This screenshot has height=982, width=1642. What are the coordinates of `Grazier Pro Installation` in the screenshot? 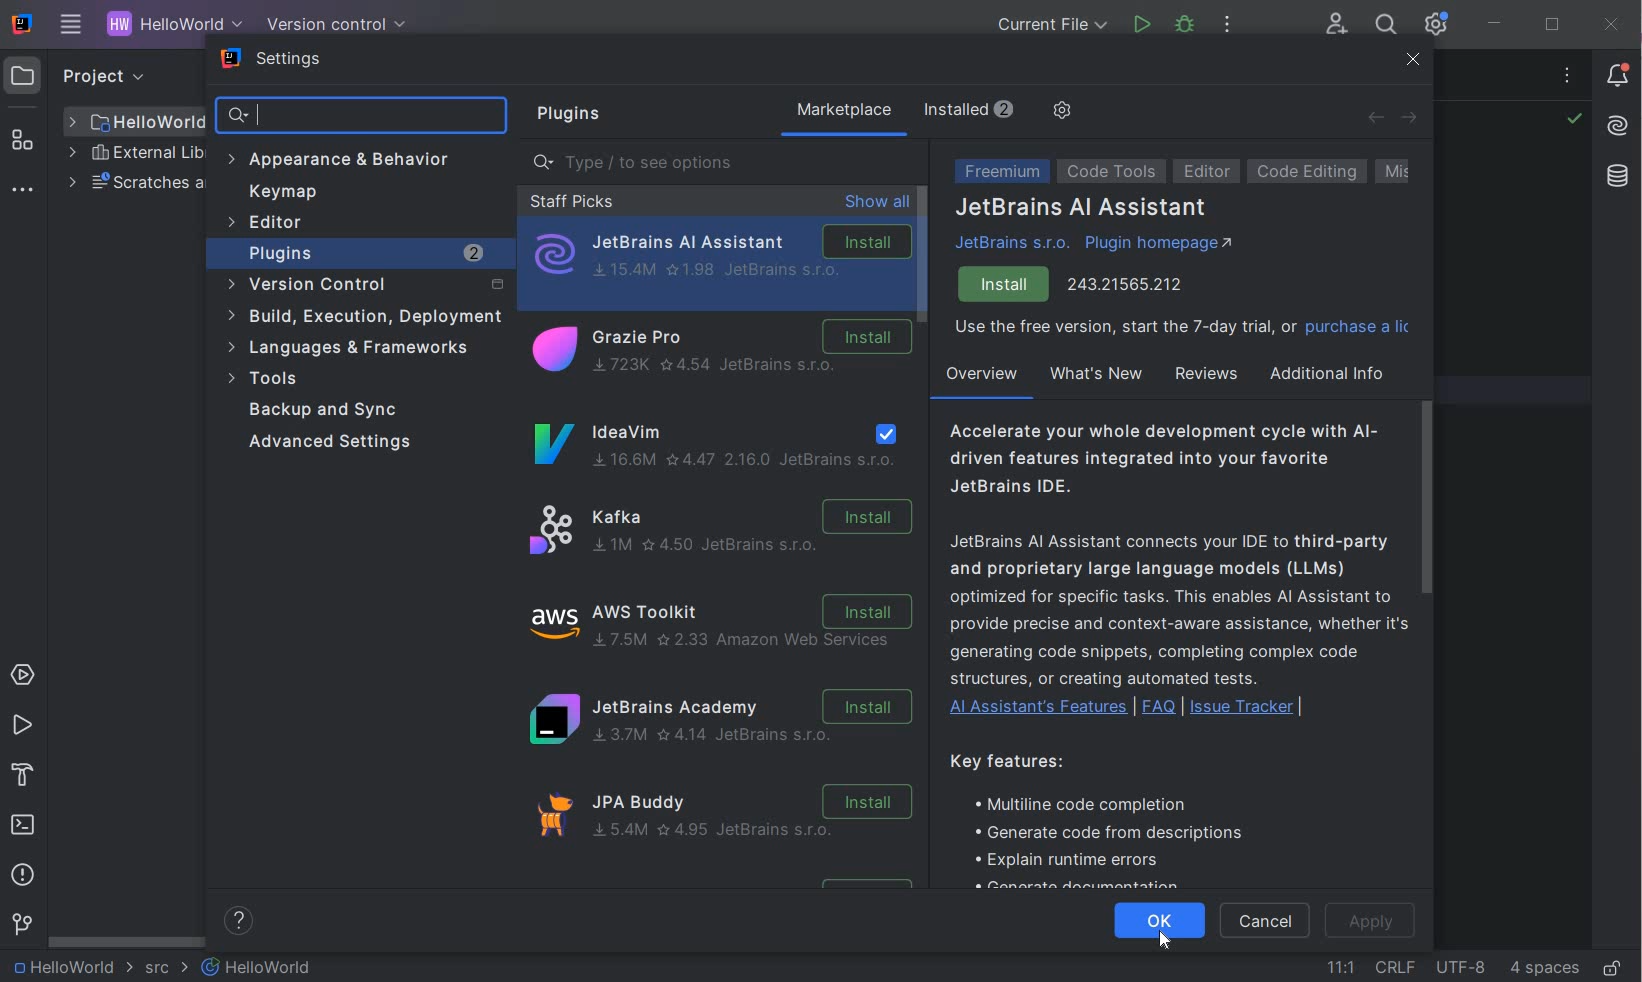 It's located at (718, 352).